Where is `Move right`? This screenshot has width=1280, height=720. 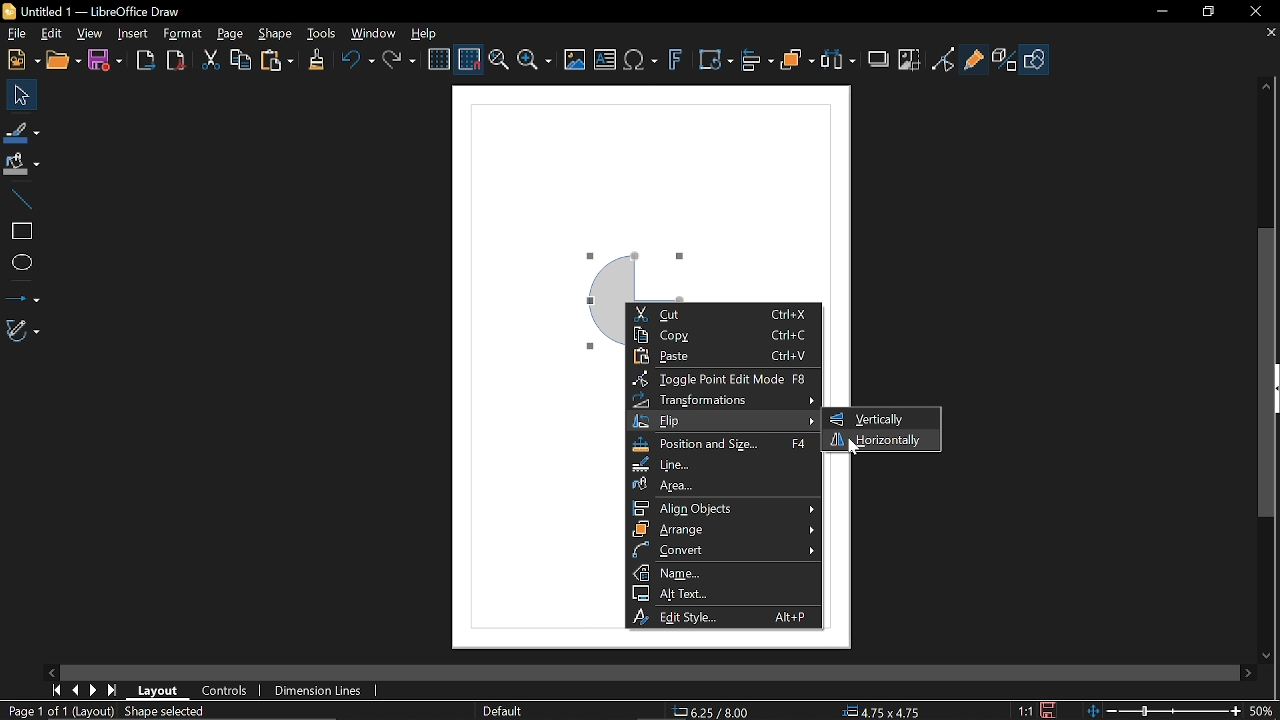
Move right is located at coordinates (1250, 672).